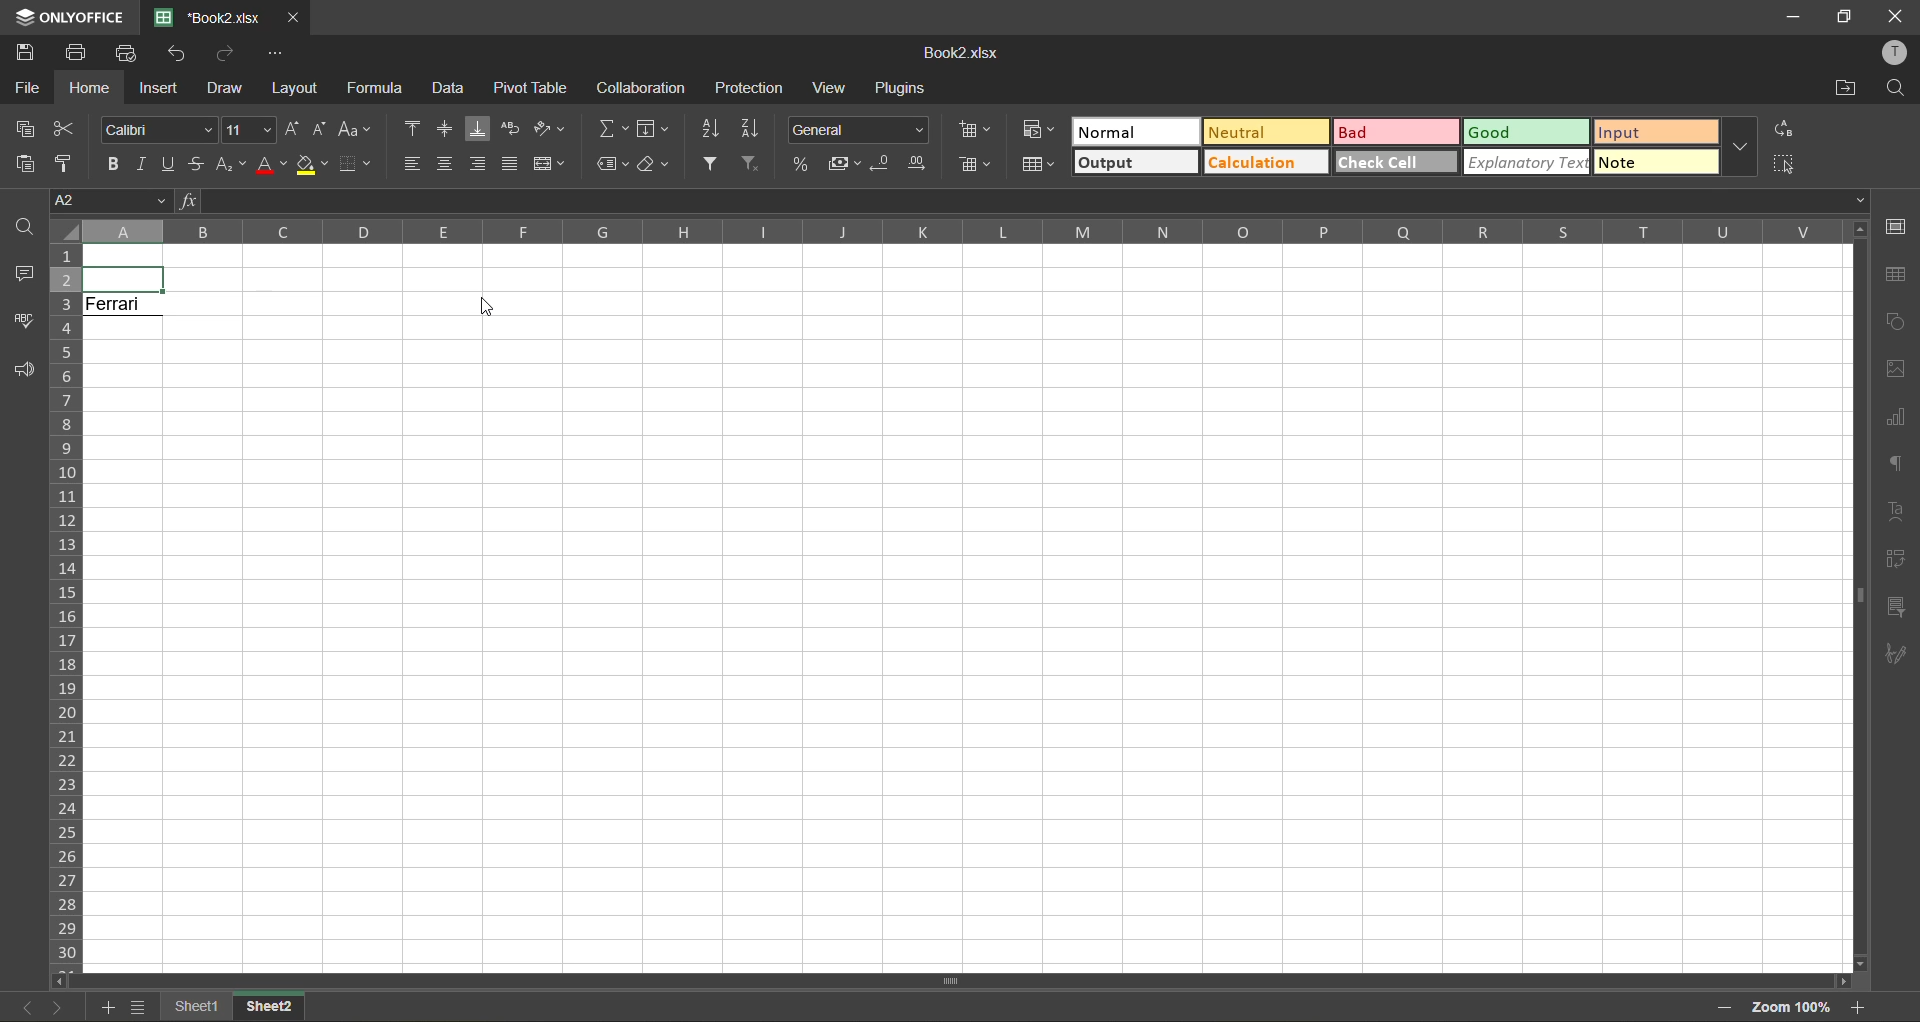 This screenshot has height=1022, width=1920. Describe the element at coordinates (609, 129) in the screenshot. I see `summation` at that location.